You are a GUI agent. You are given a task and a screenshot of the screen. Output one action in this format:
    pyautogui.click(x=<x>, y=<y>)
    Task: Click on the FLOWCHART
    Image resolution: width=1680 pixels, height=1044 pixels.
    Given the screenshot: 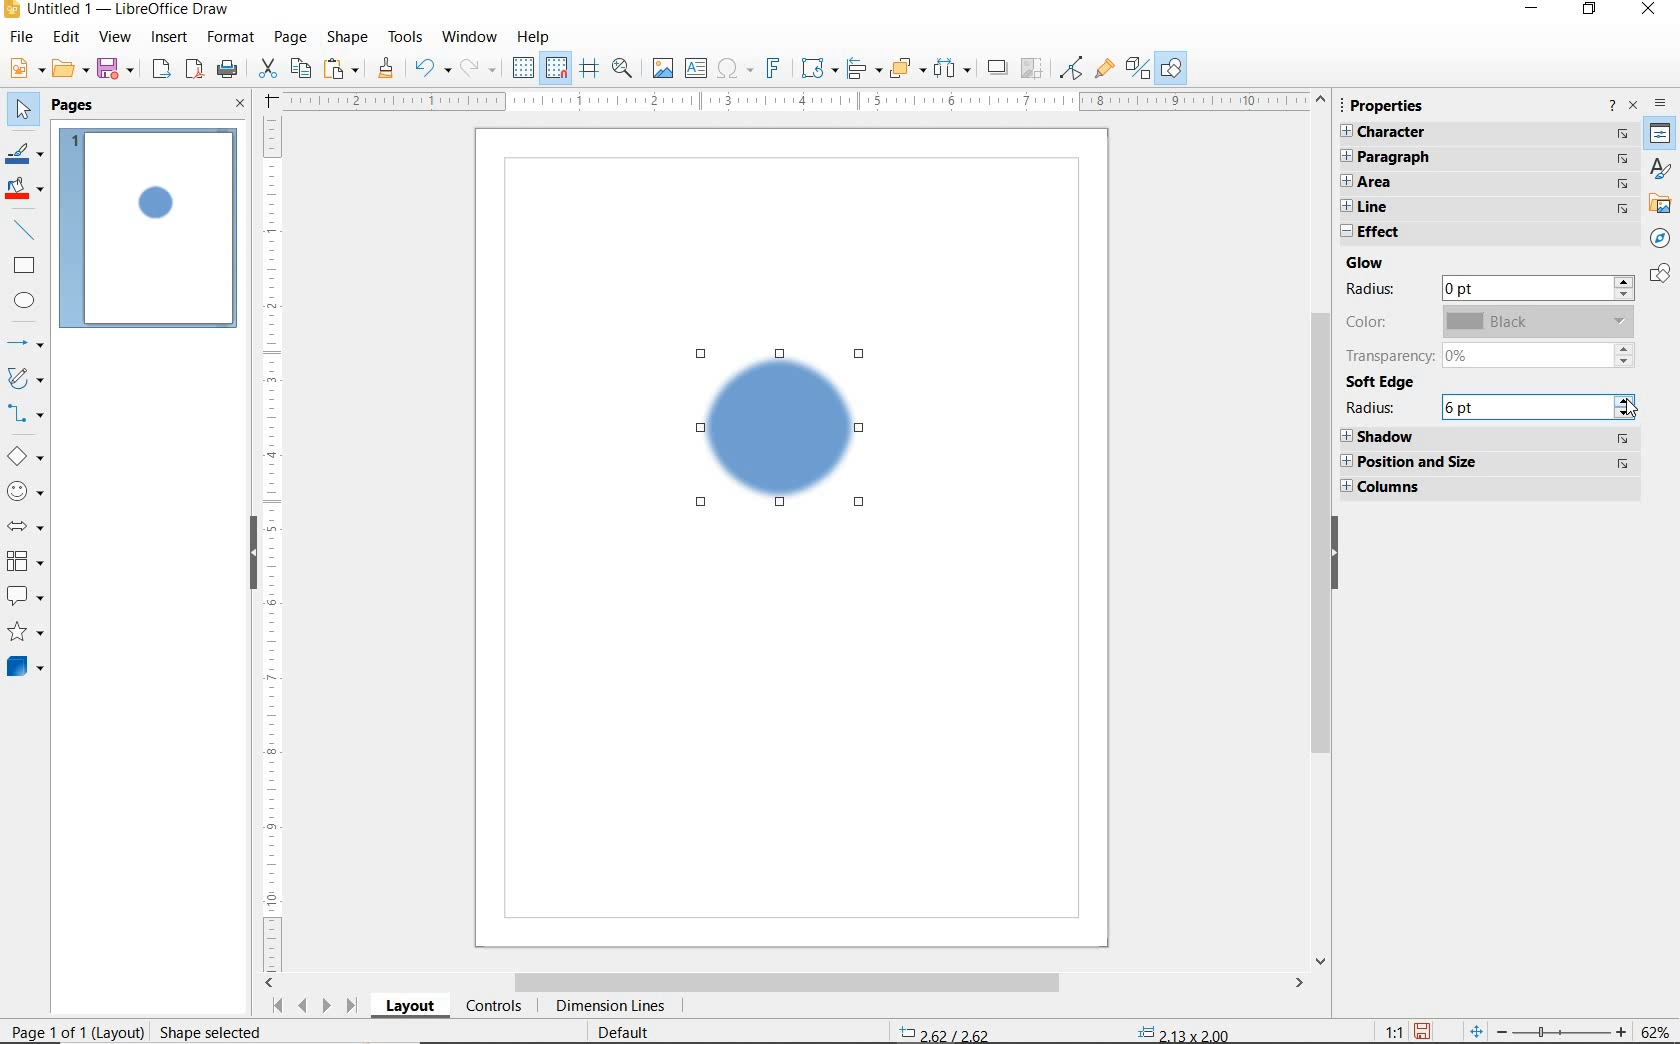 What is the action you would take?
    pyautogui.click(x=24, y=562)
    